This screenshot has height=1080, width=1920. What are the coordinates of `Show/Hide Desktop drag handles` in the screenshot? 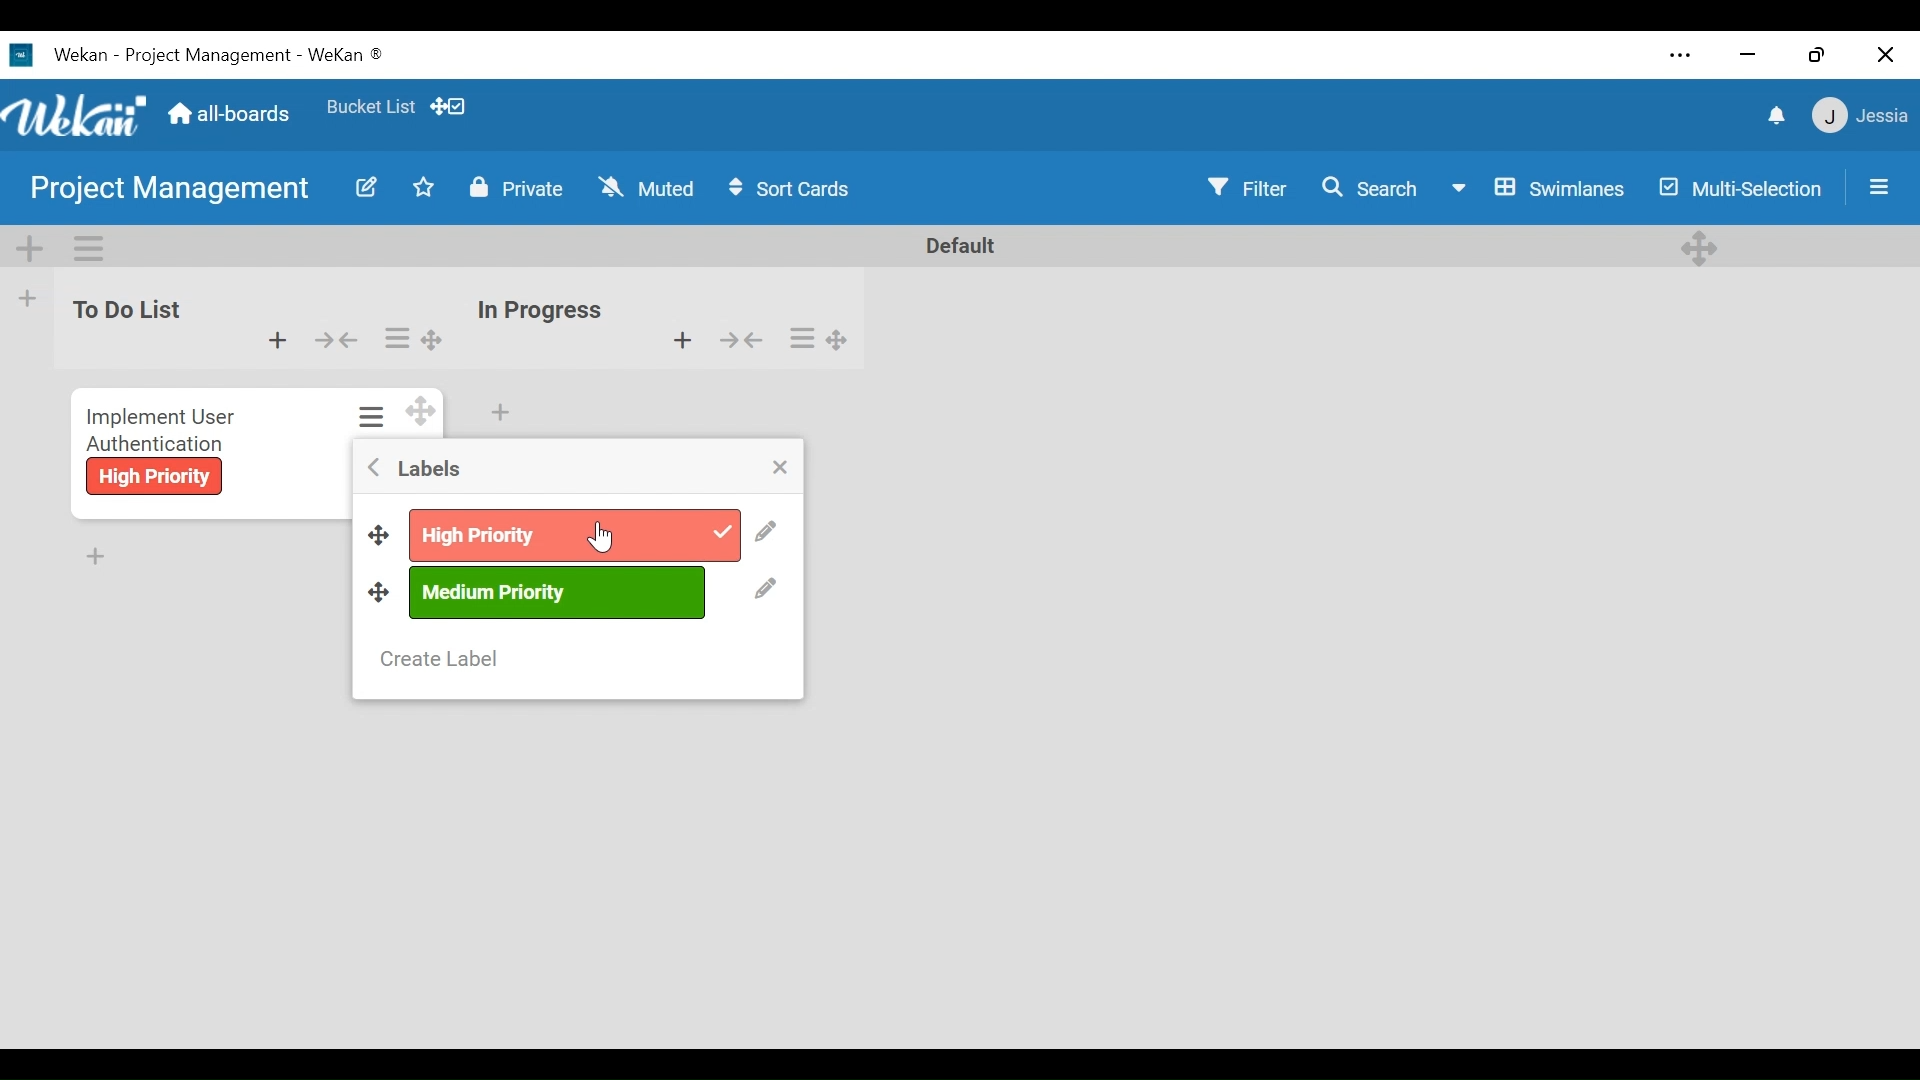 It's located at (447, 107).